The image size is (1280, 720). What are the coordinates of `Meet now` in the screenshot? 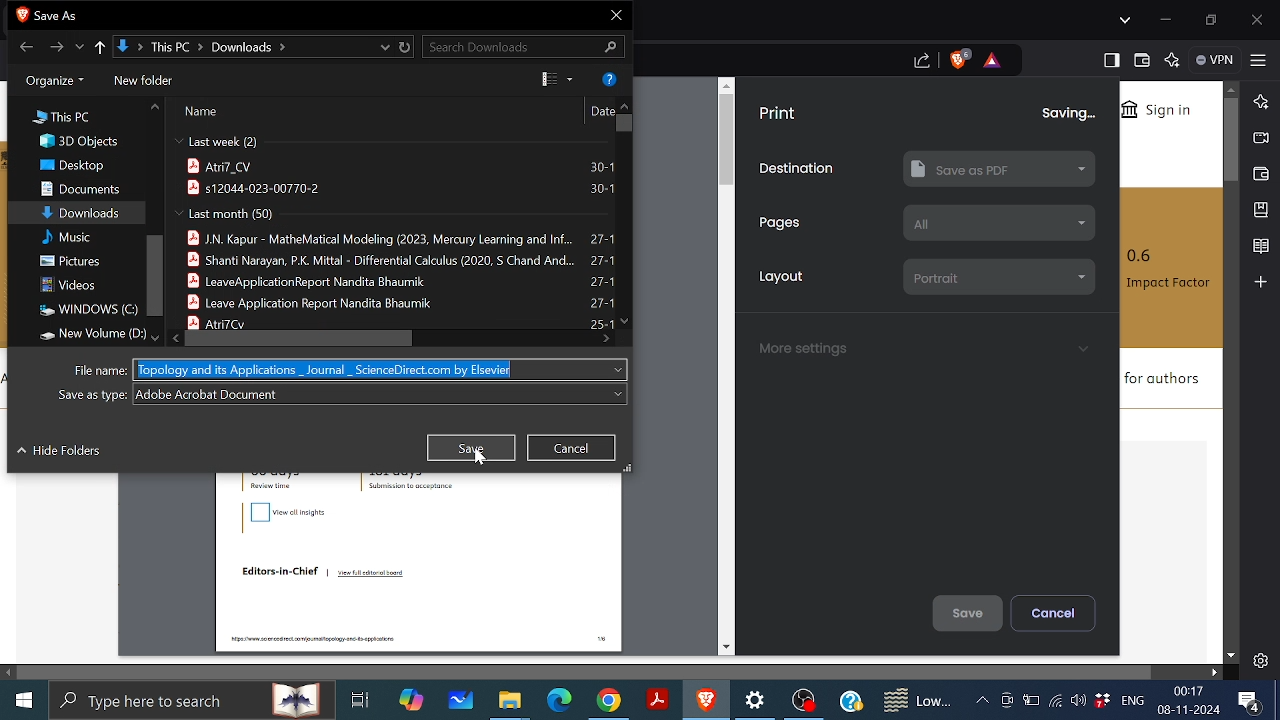 It's located at (1007, 699).